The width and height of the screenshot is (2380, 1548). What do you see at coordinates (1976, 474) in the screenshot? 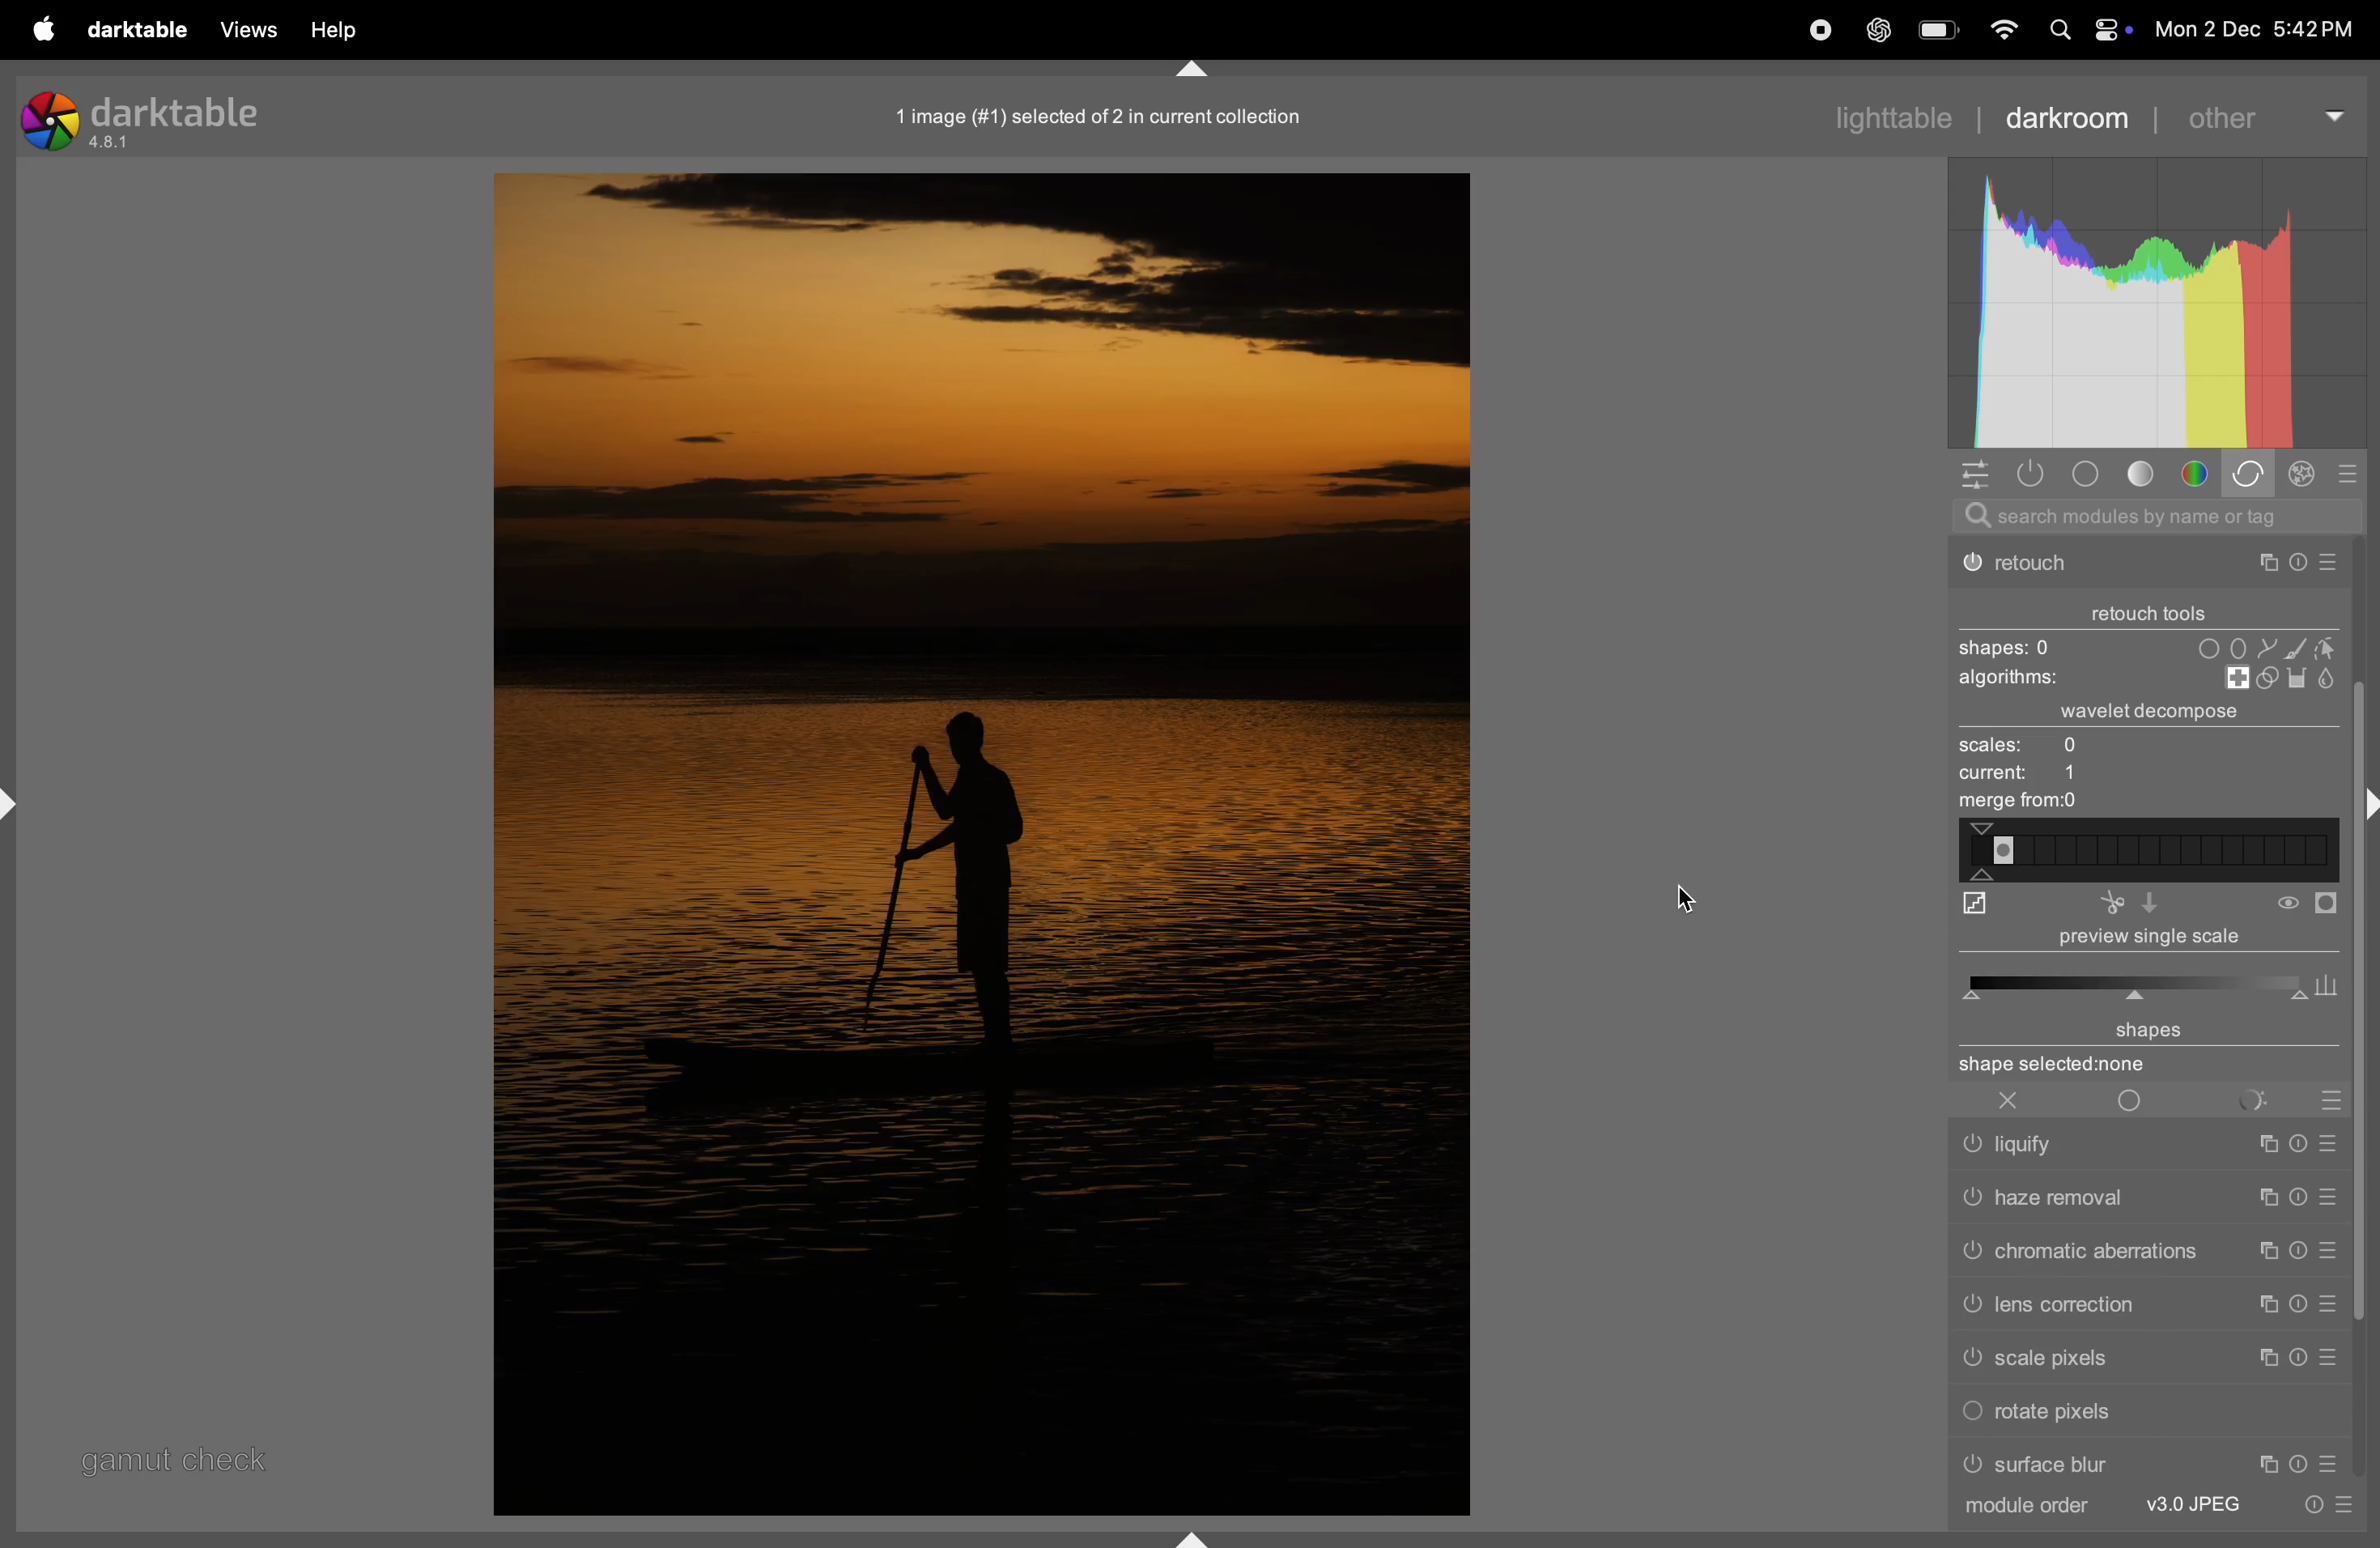
I see `access to all modules` at bounding box center [1976, 474].